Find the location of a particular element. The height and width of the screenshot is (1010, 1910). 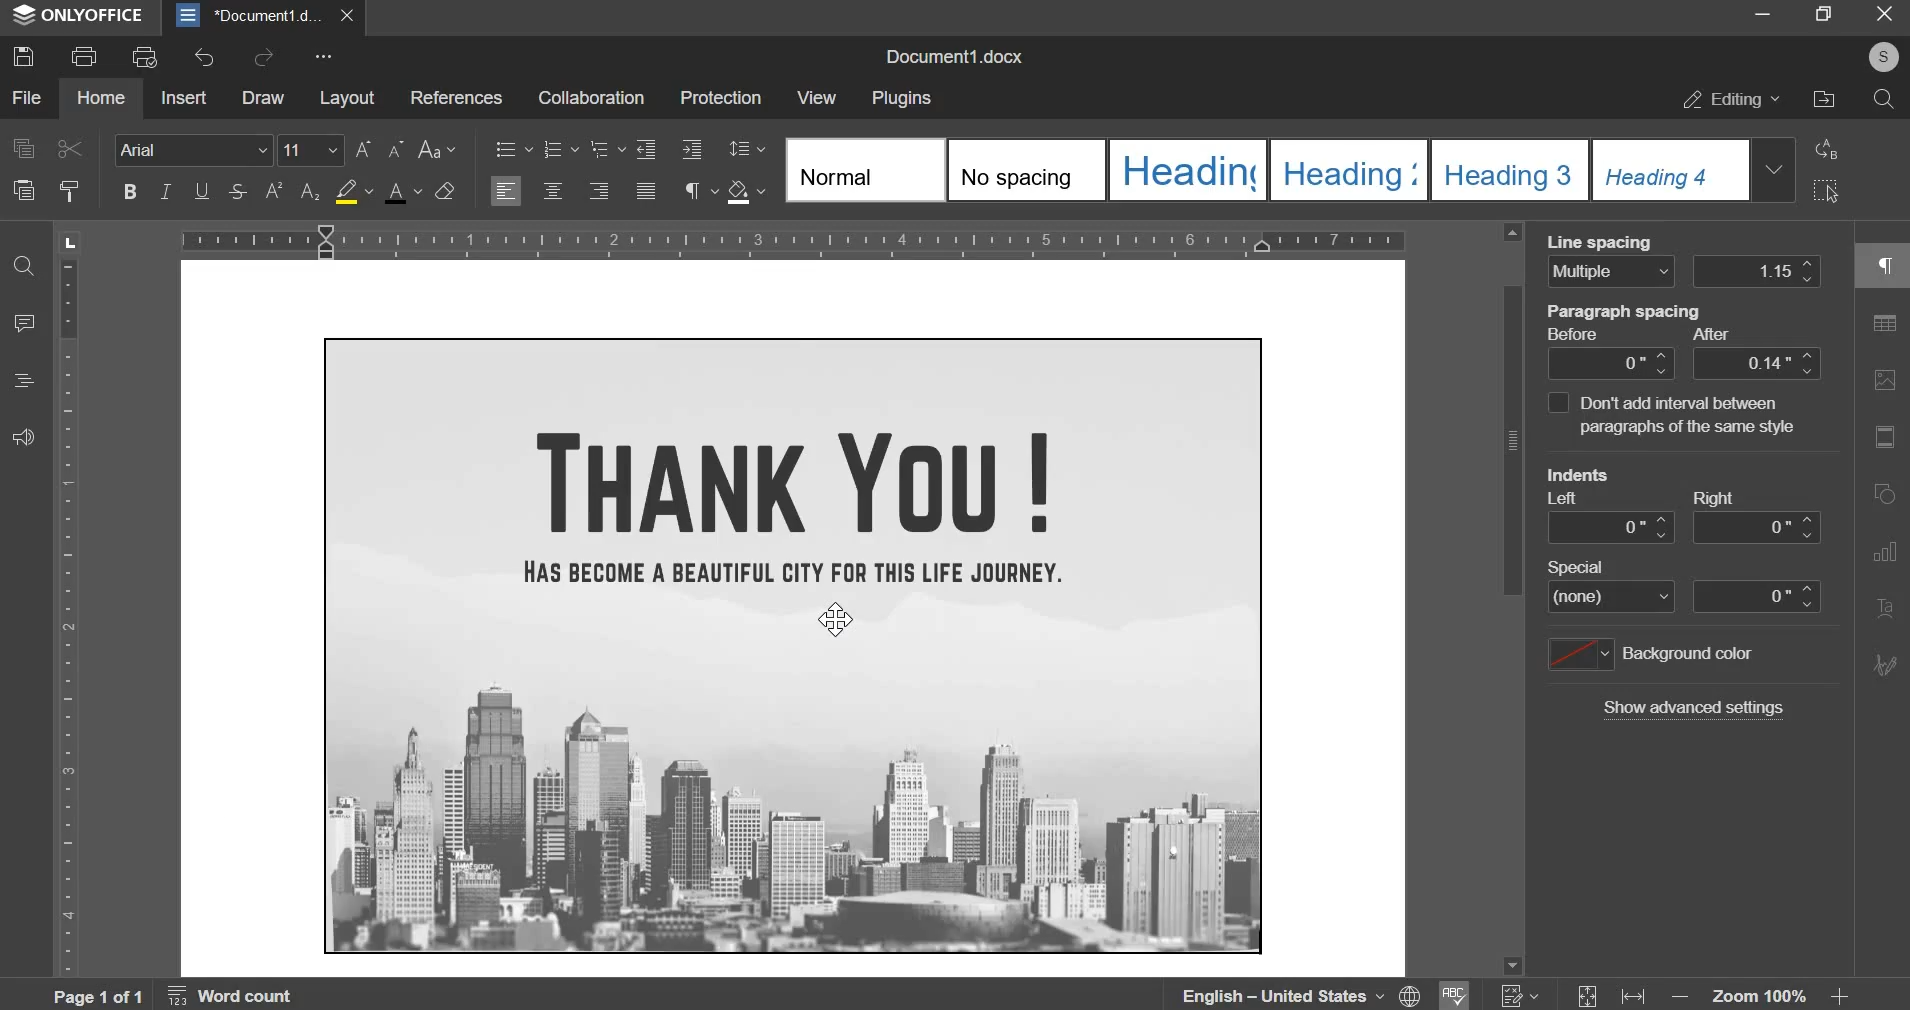

Paragraph spacing is located at coordinates (1625, 313).